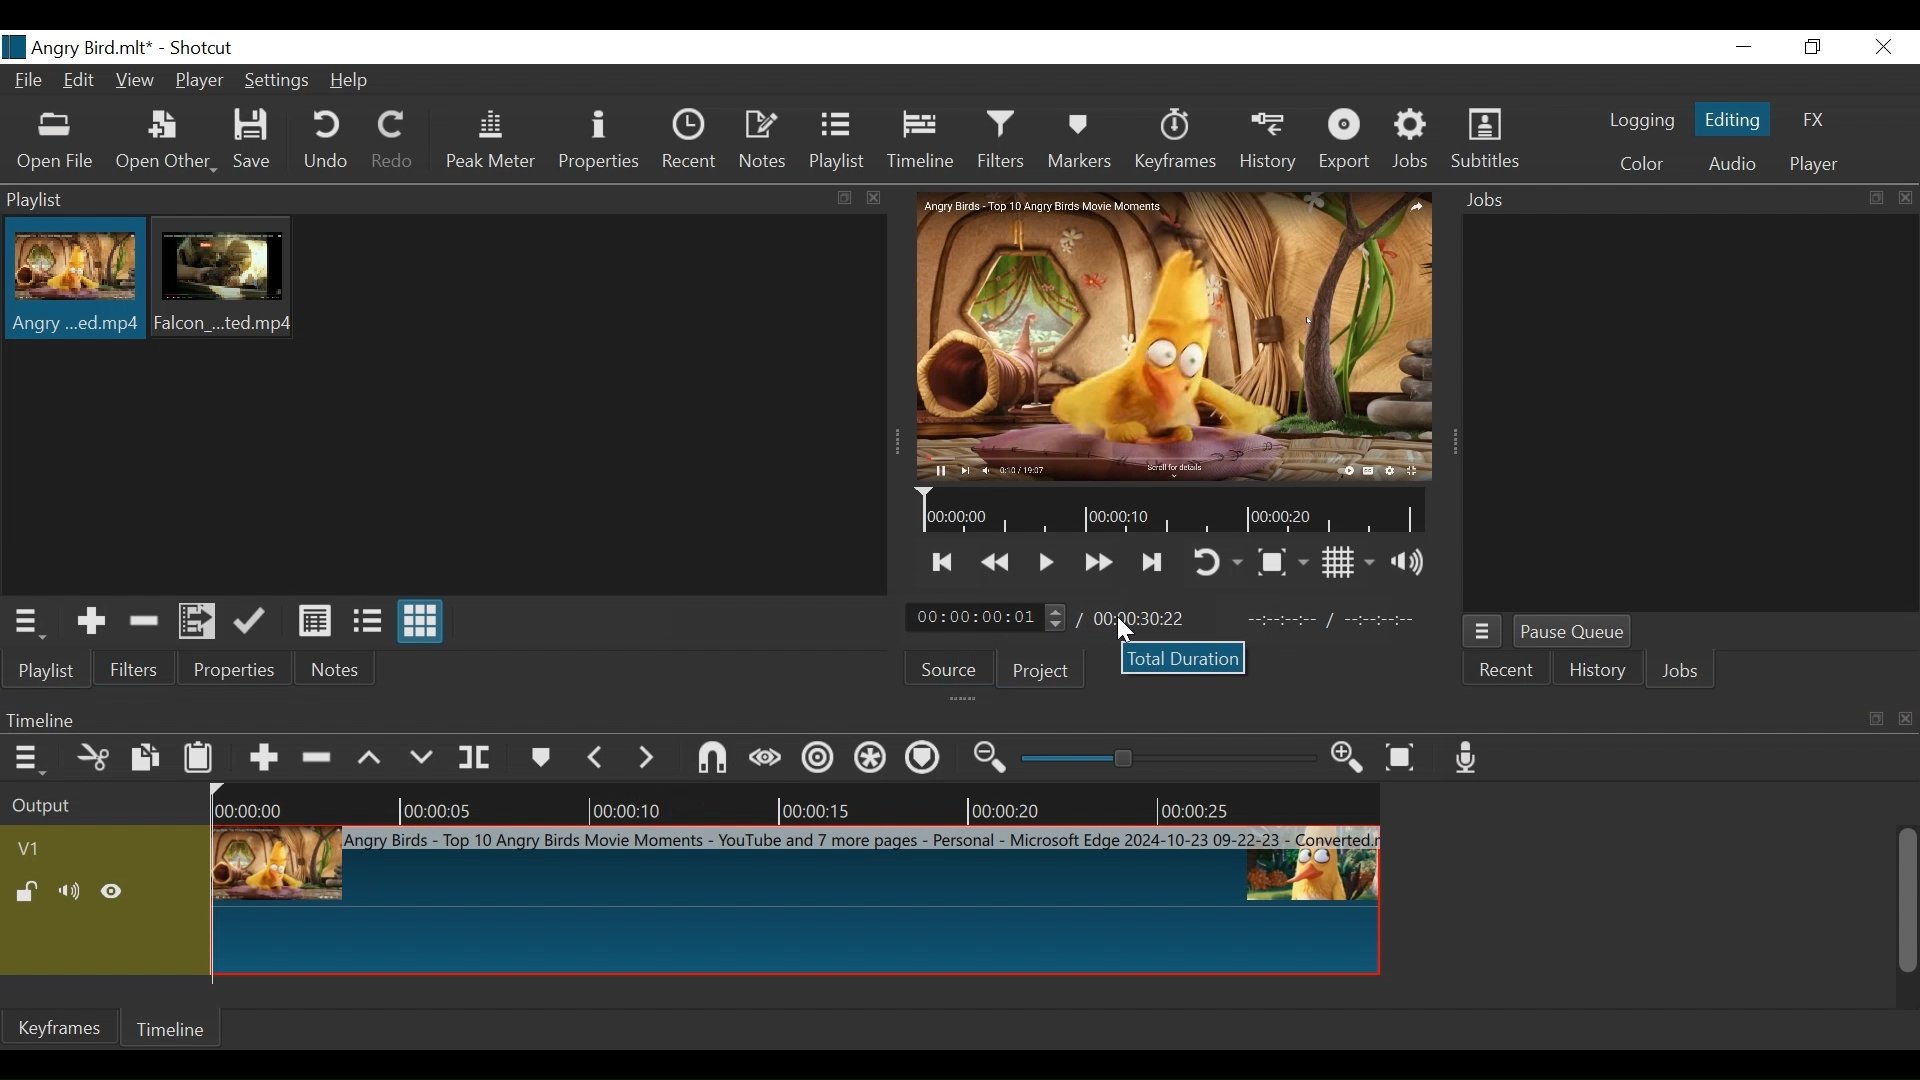 Image resolution: width=1920 pixels, height=1080 pixels. Describe the element at coordinates (421, 757) in the screenshot. I see `Overwrite` at that location.